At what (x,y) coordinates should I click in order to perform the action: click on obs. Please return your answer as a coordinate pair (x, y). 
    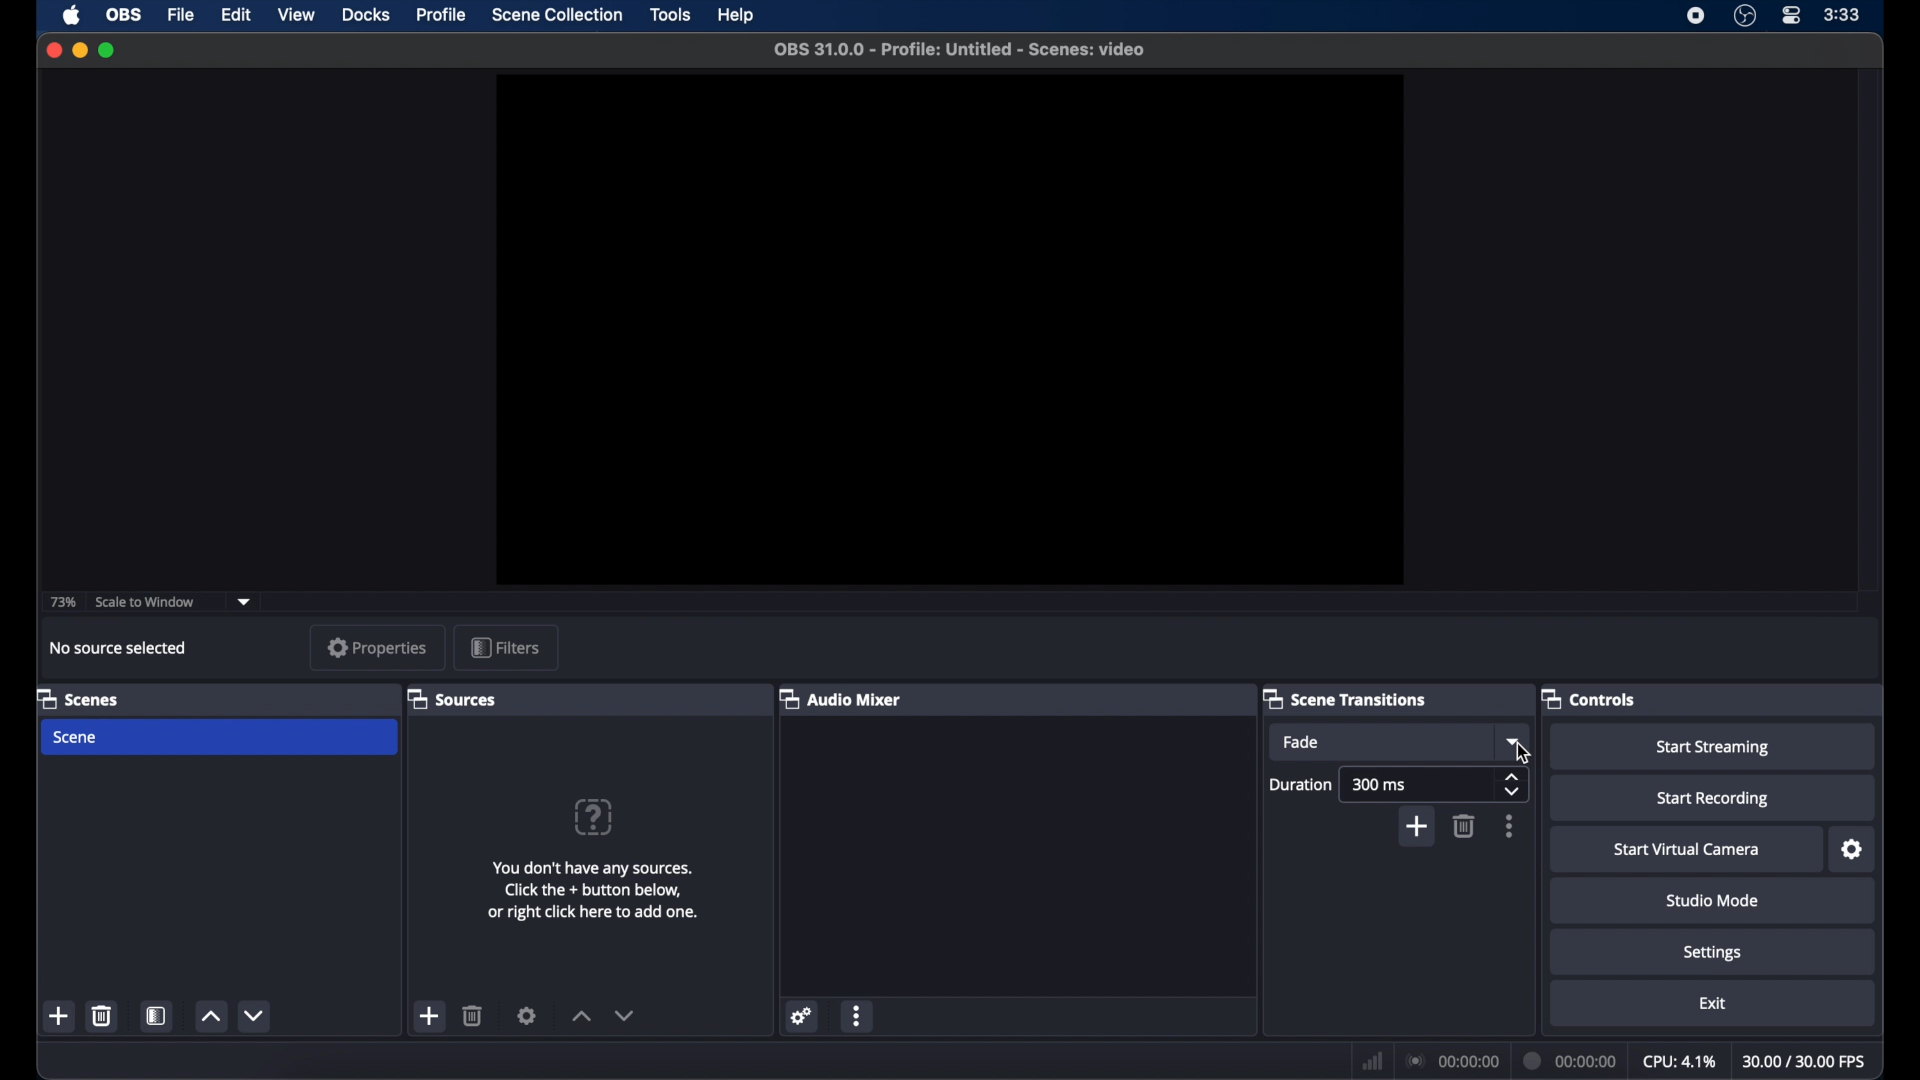
    Looking at the image, I should click on (125, 15).